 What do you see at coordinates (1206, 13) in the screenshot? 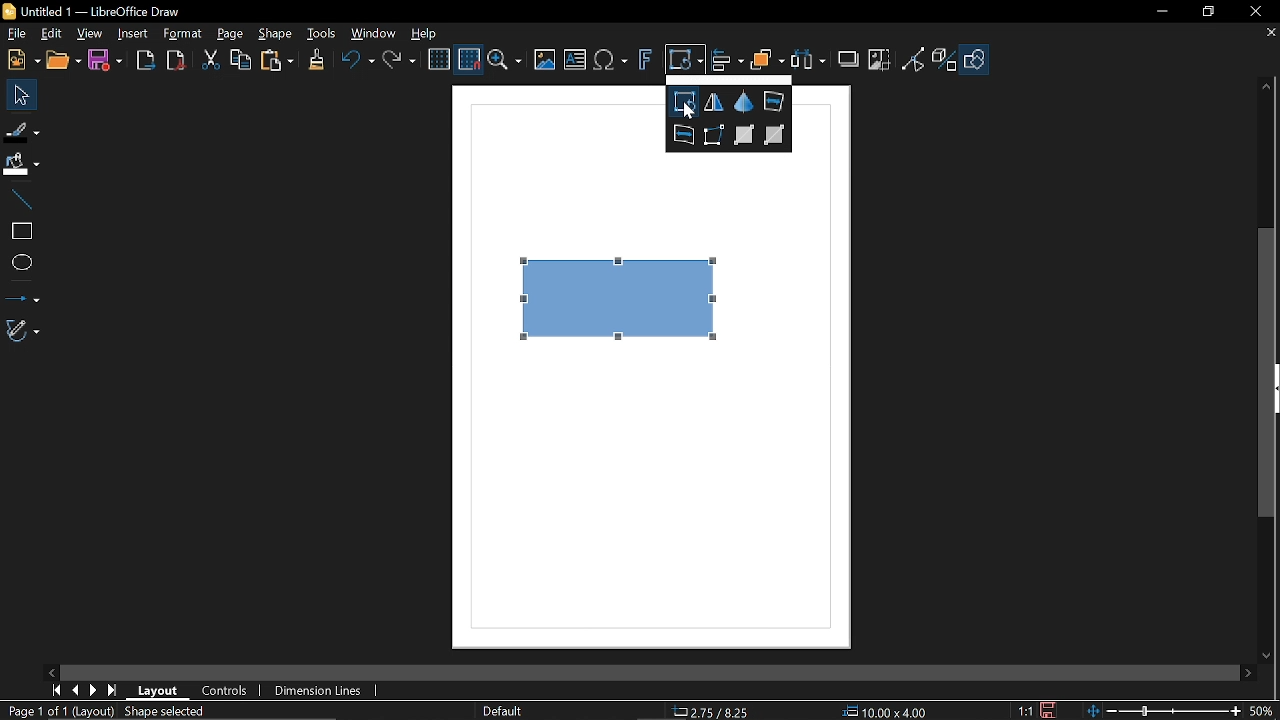
I see `restore down` at bounding box center [1206, 13].